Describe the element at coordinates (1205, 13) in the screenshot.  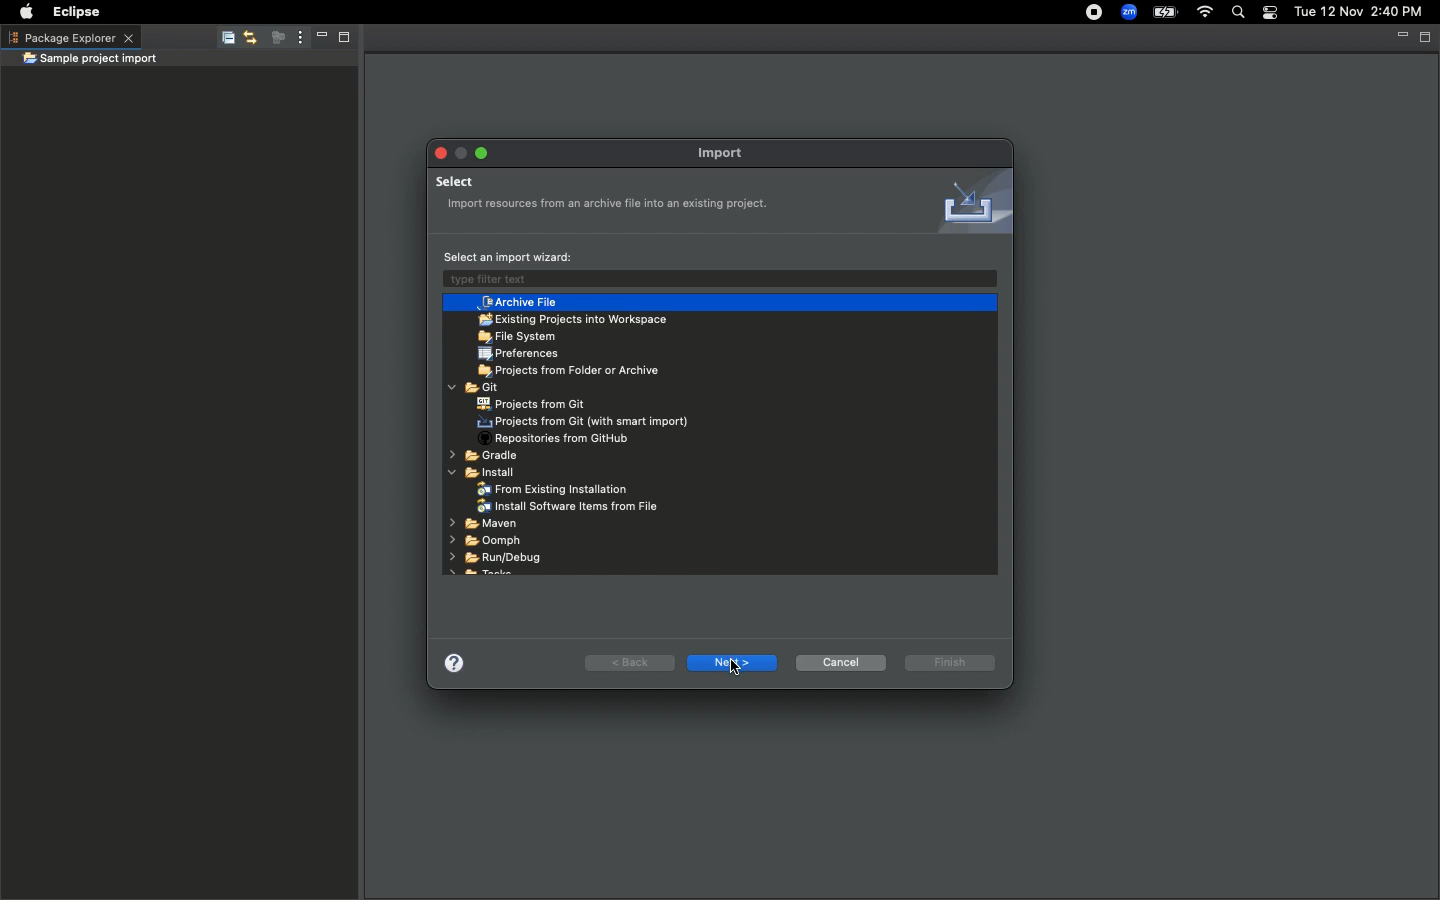
I see `Internet` at that location.